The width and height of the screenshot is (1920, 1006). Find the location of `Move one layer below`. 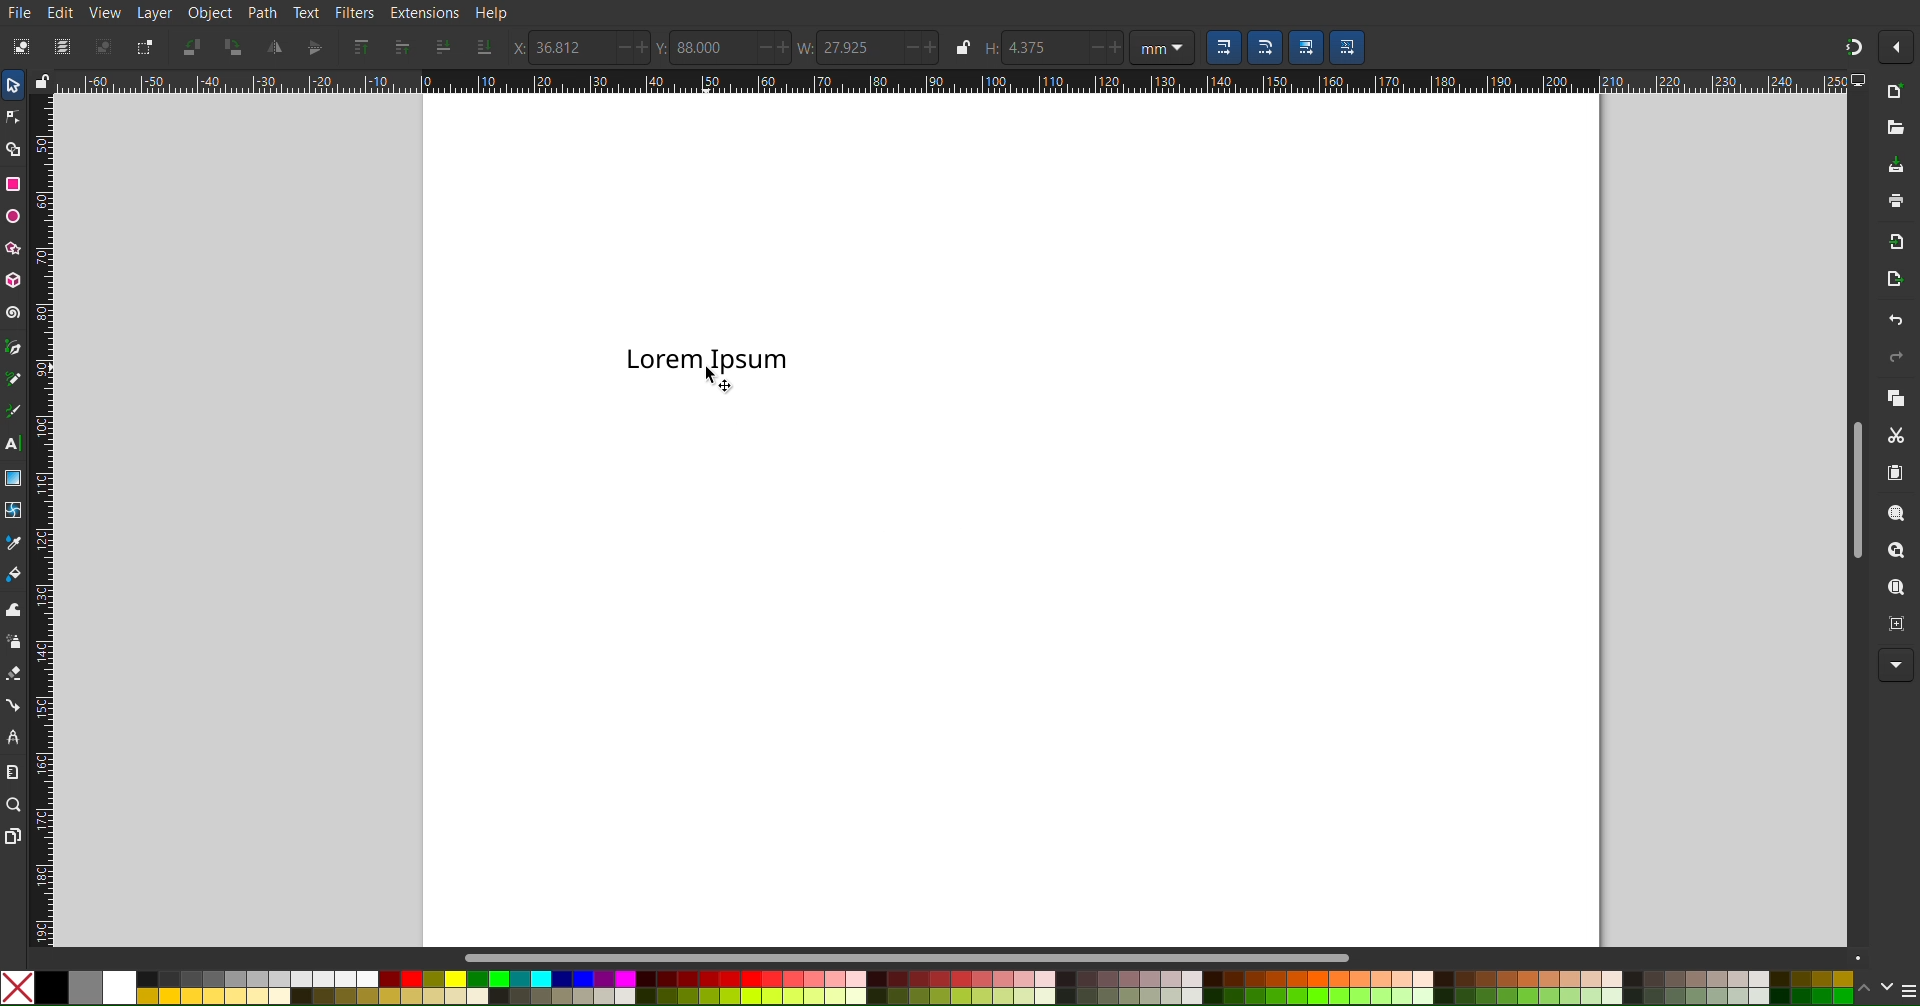

Move one layer below is located at coordinates (441, 47).